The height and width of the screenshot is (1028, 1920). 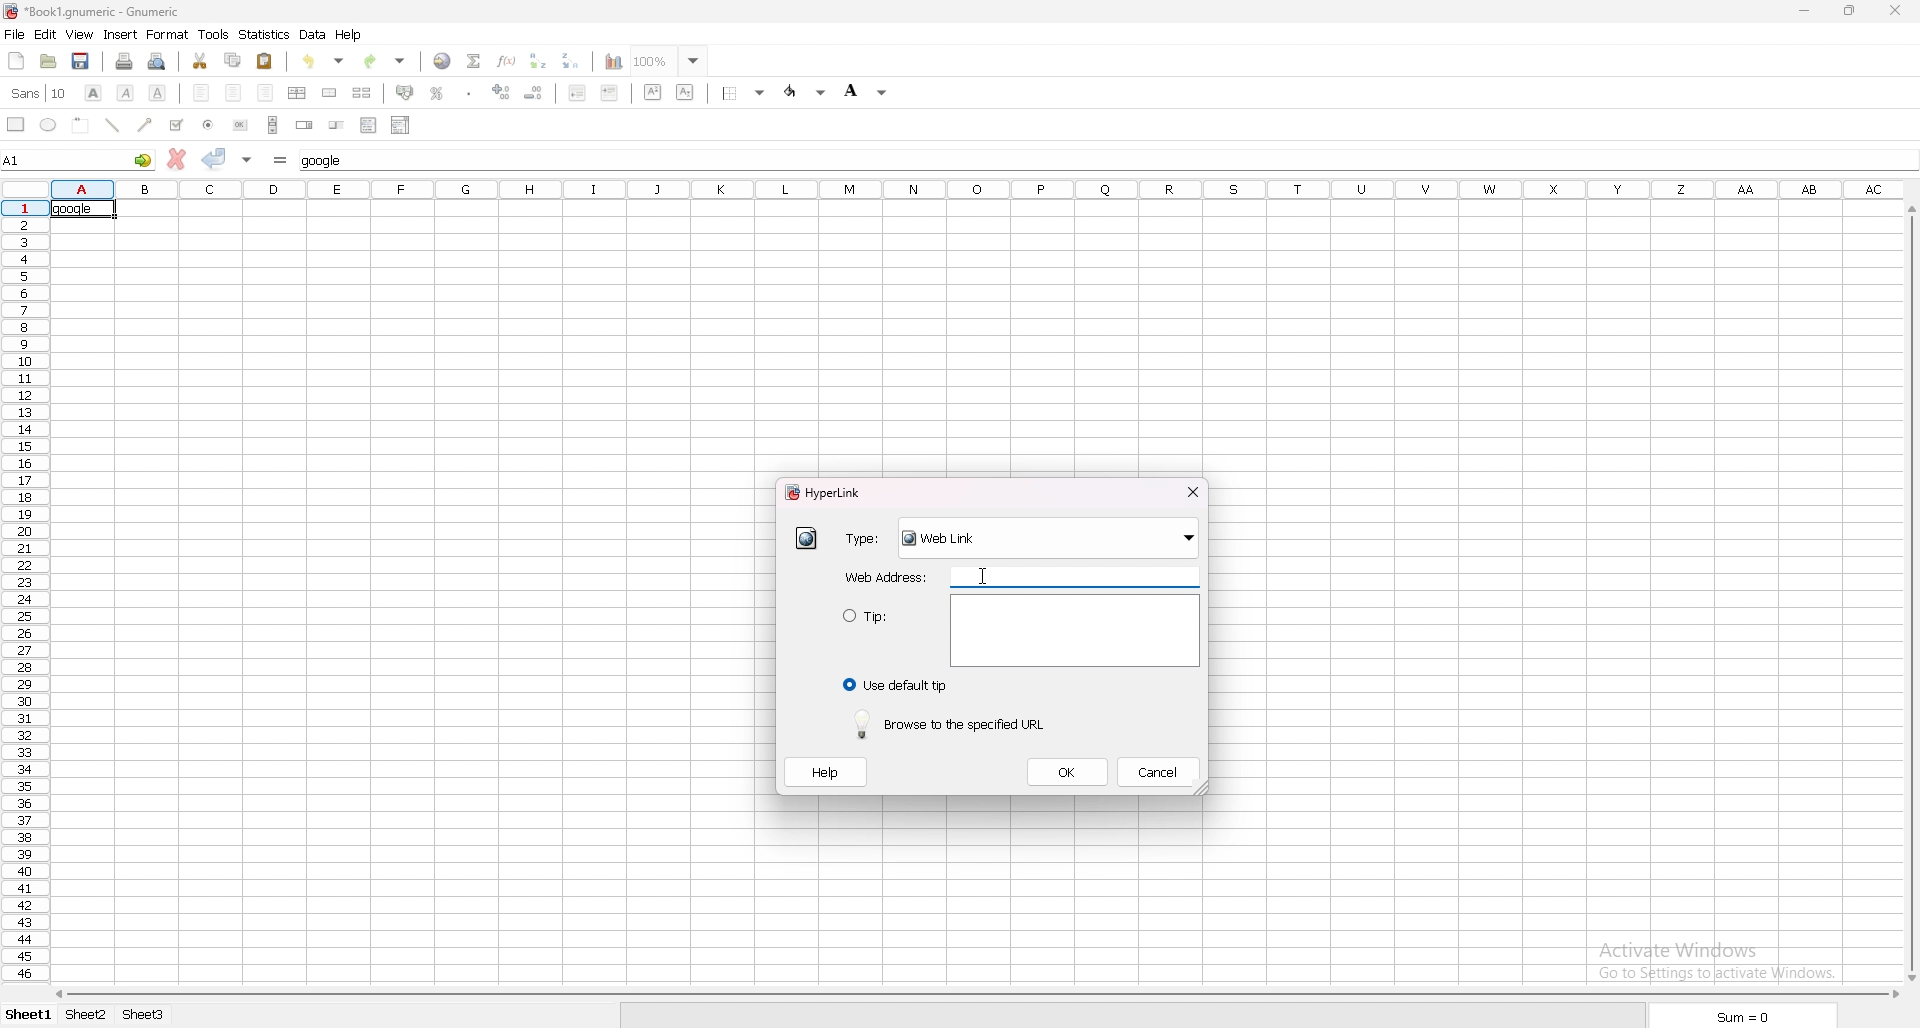 I want to click on selected cell column, so click(x=984, y=190).